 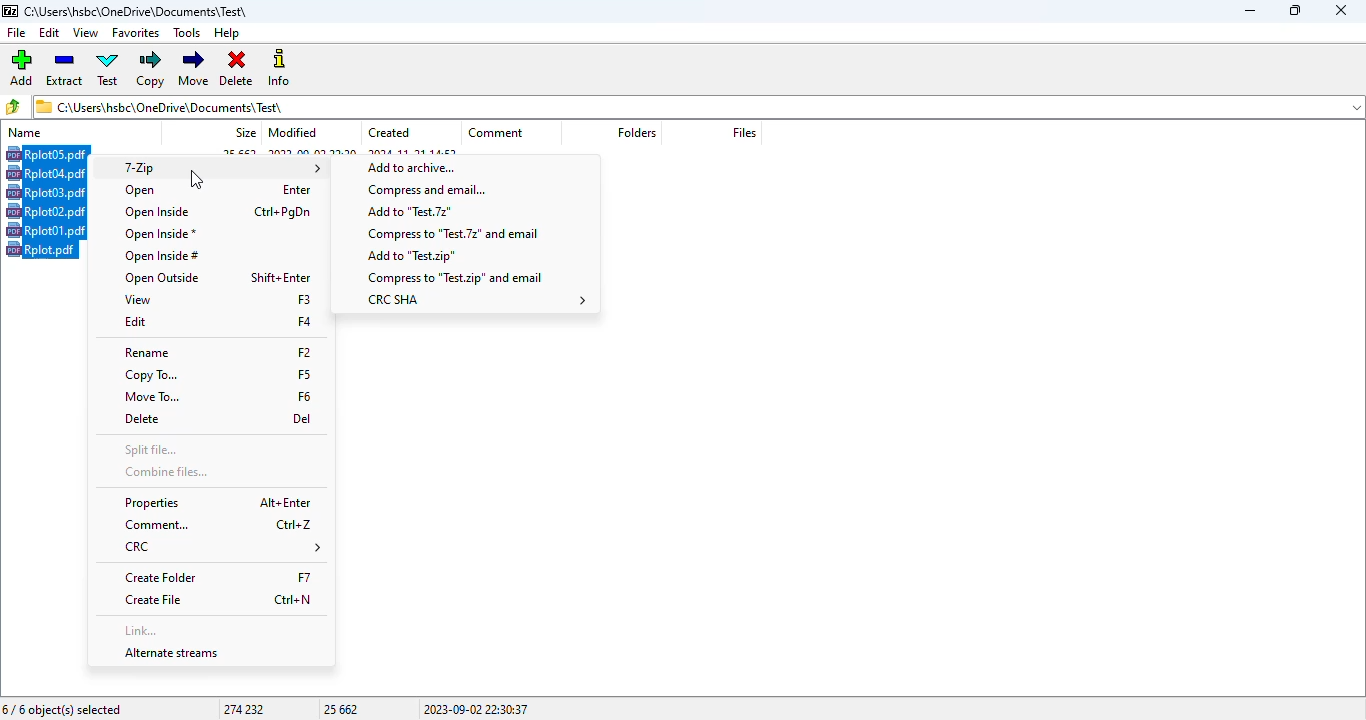 I want to click on 7-Zip , so click(x=220, y=168).